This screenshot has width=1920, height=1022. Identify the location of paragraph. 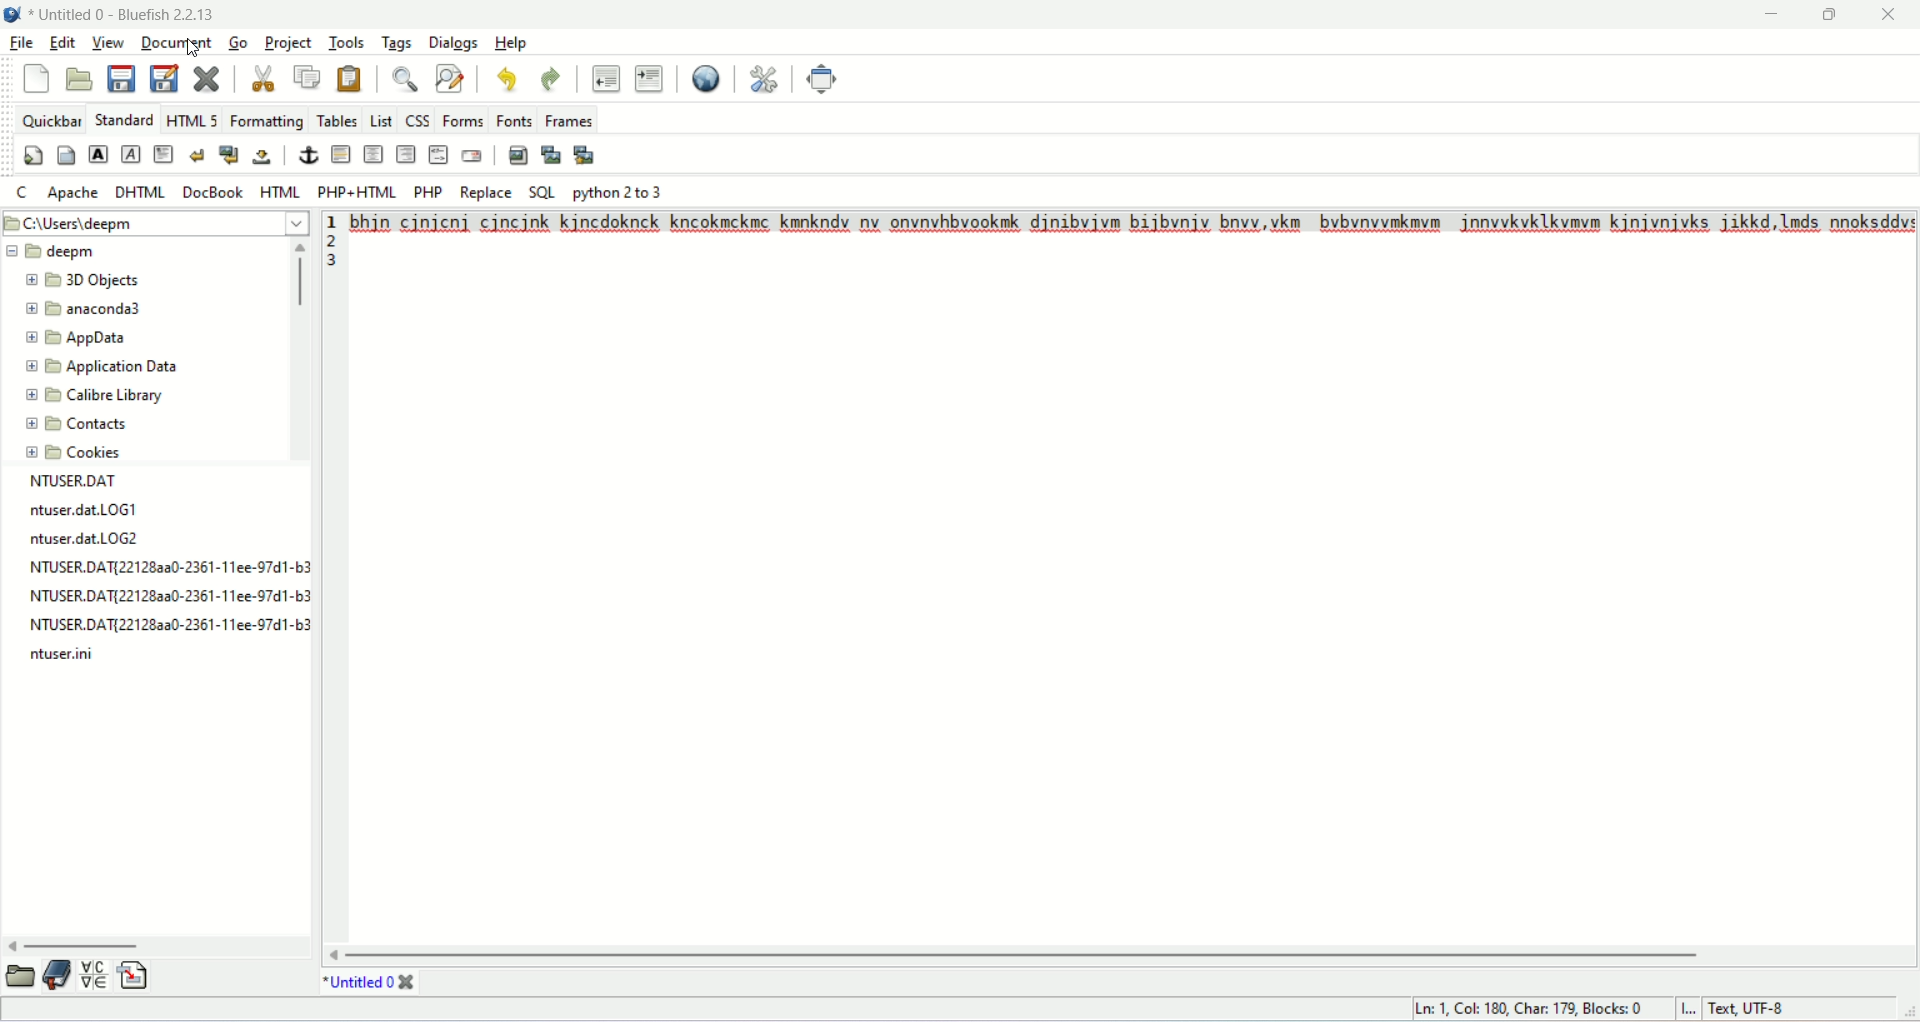
(165, 155).